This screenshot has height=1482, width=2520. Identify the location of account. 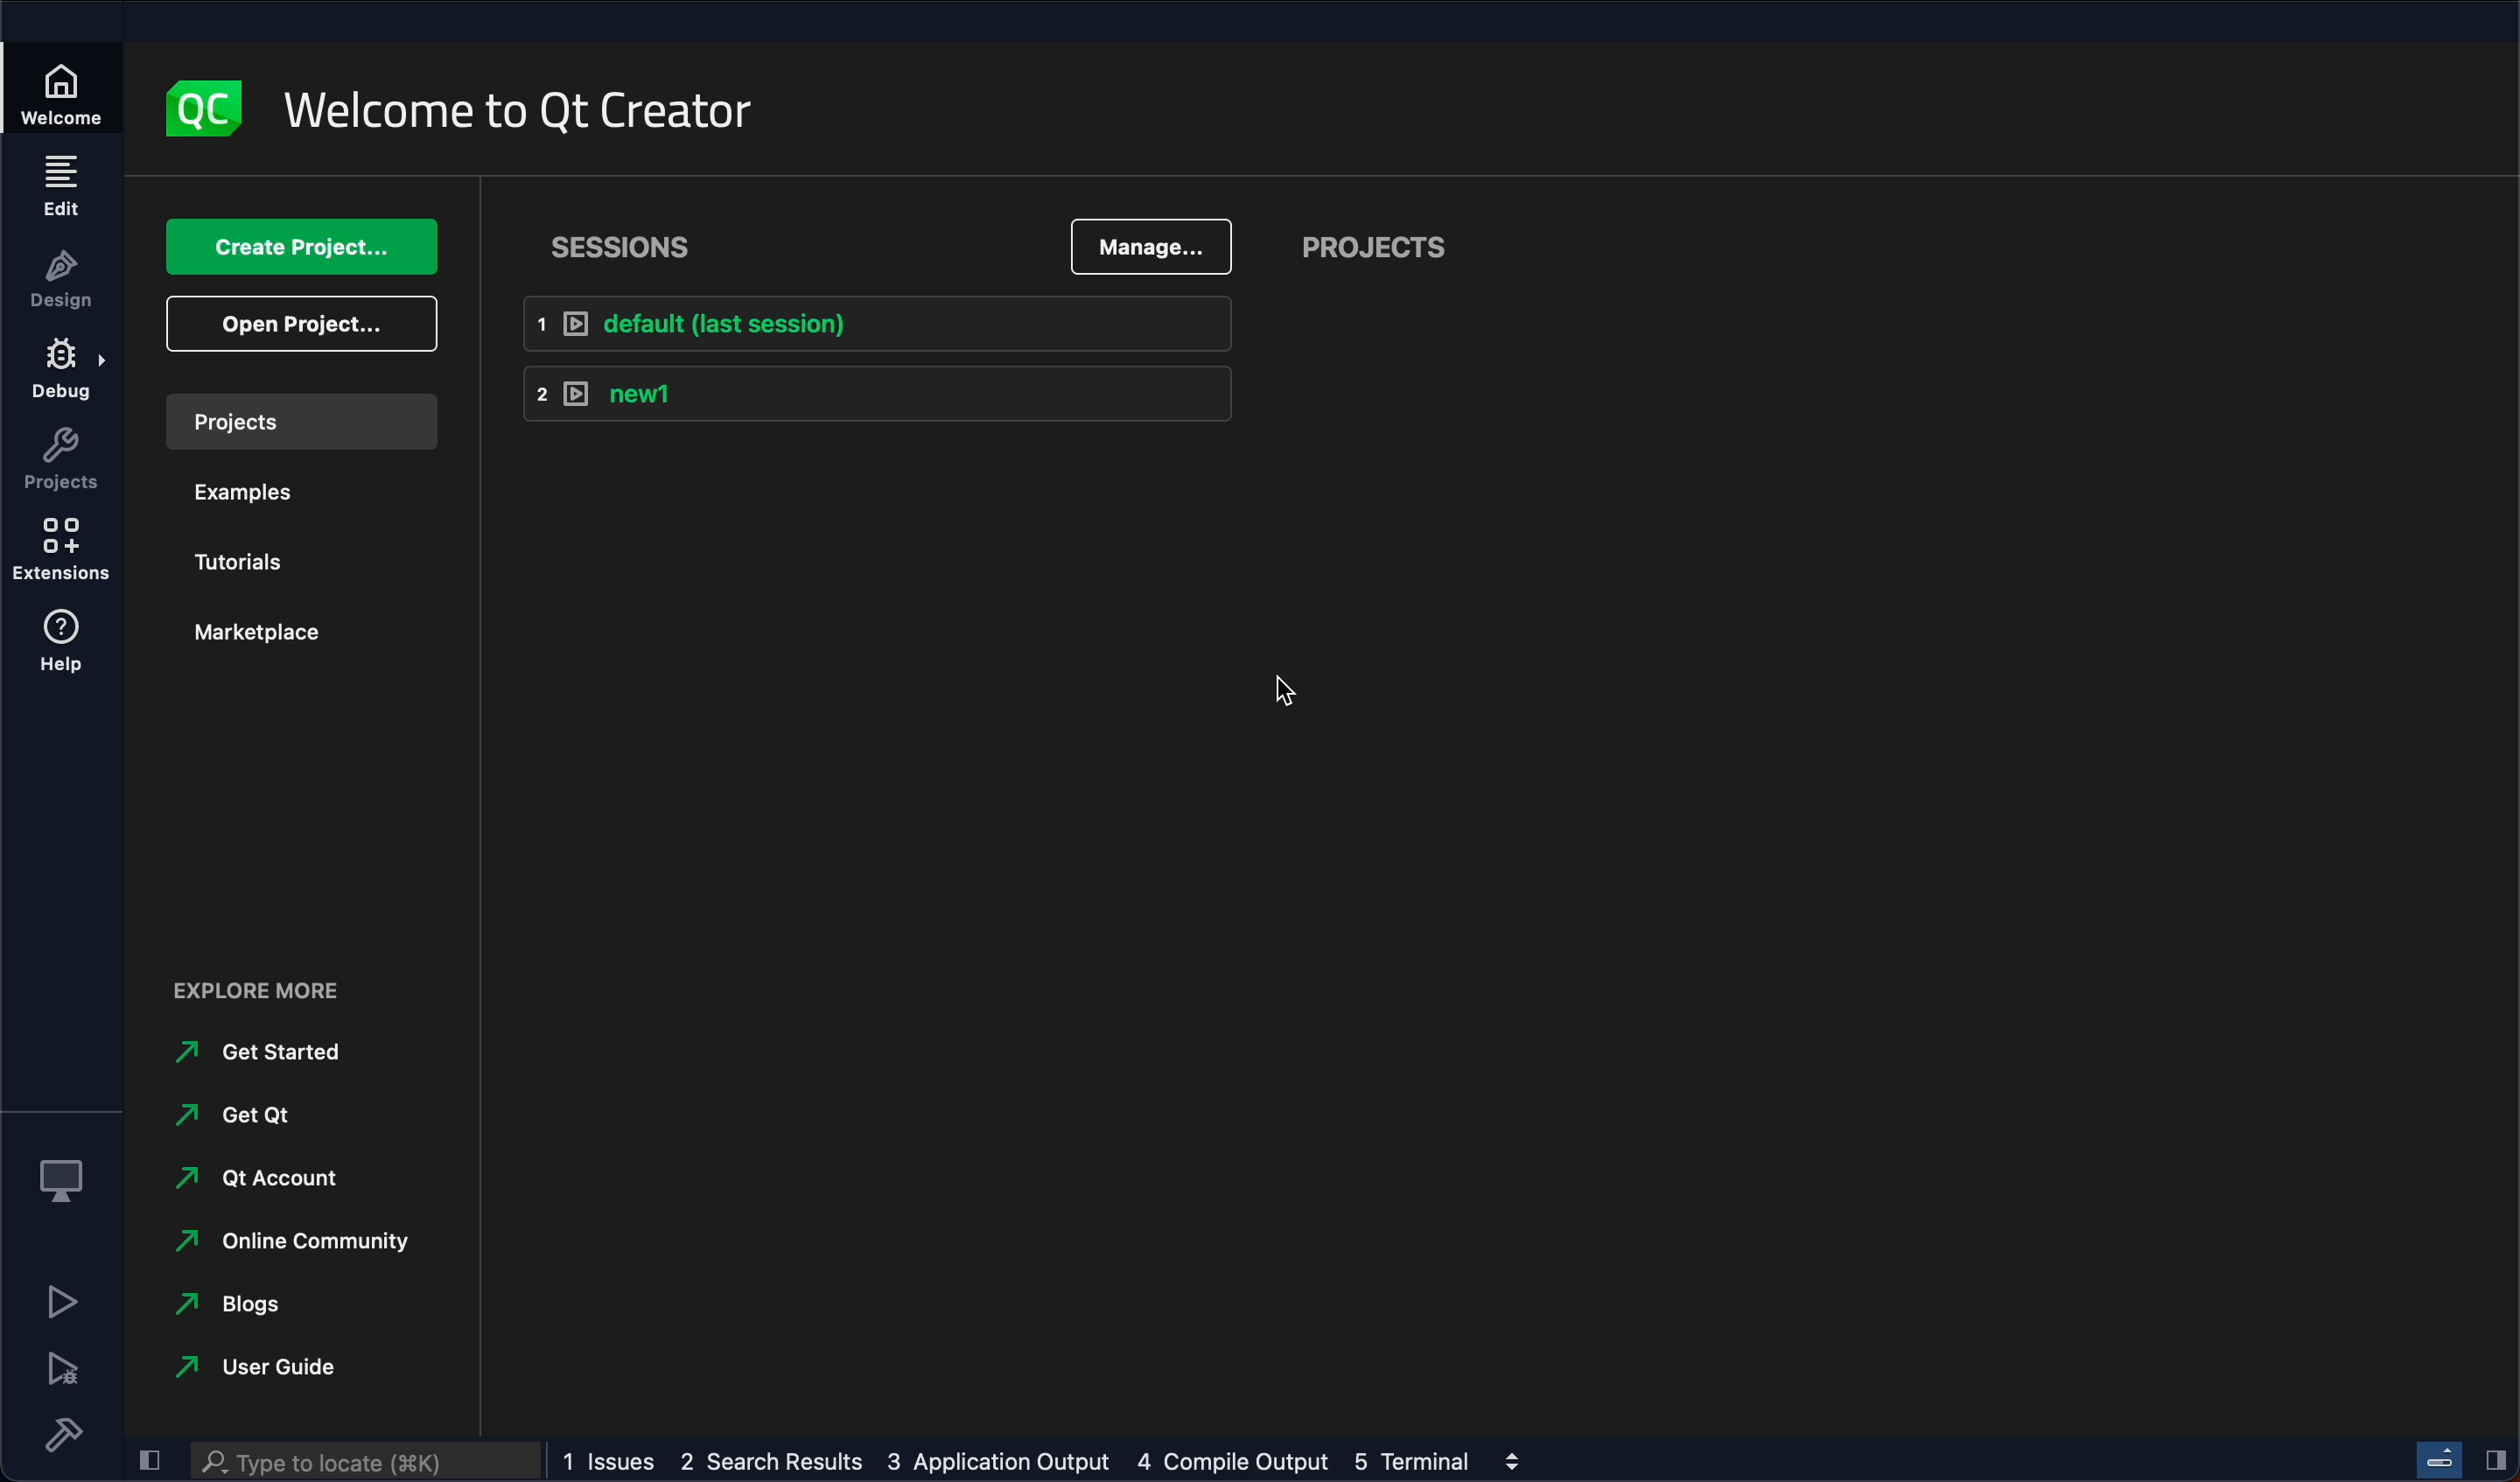
(265, 1181).